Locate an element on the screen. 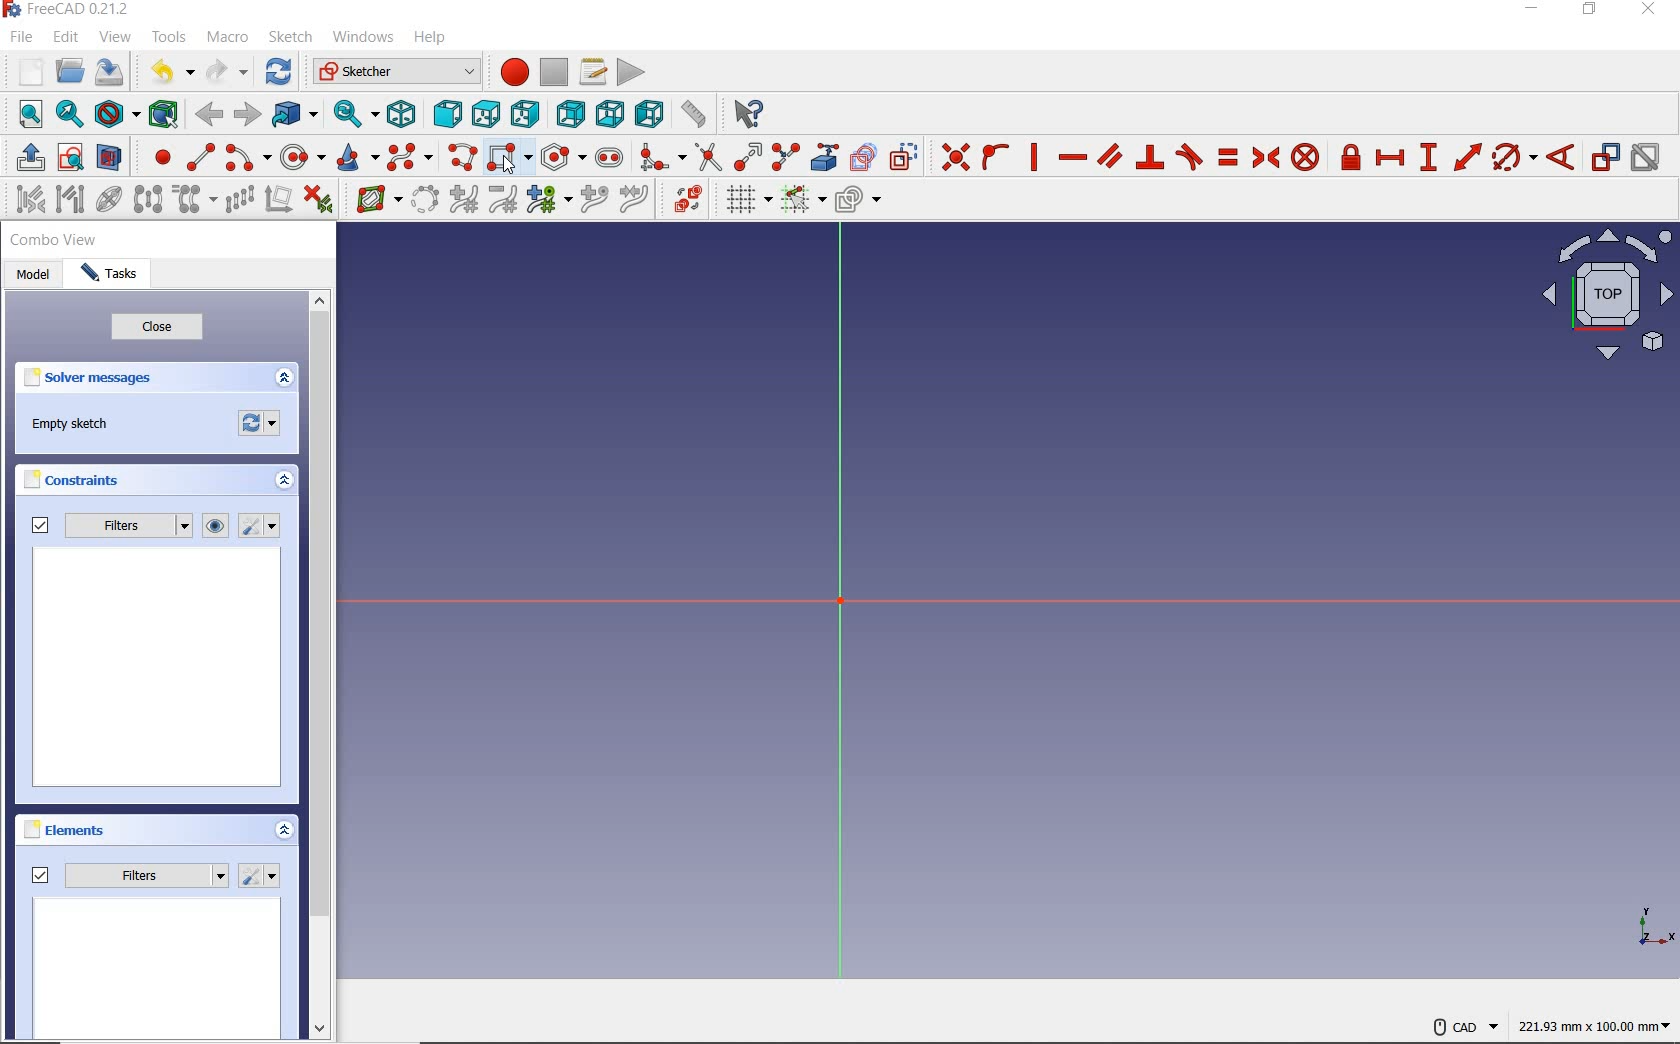 This screenshot has height=1044, width=1680. measure distance is located at coordinates (693, 115).